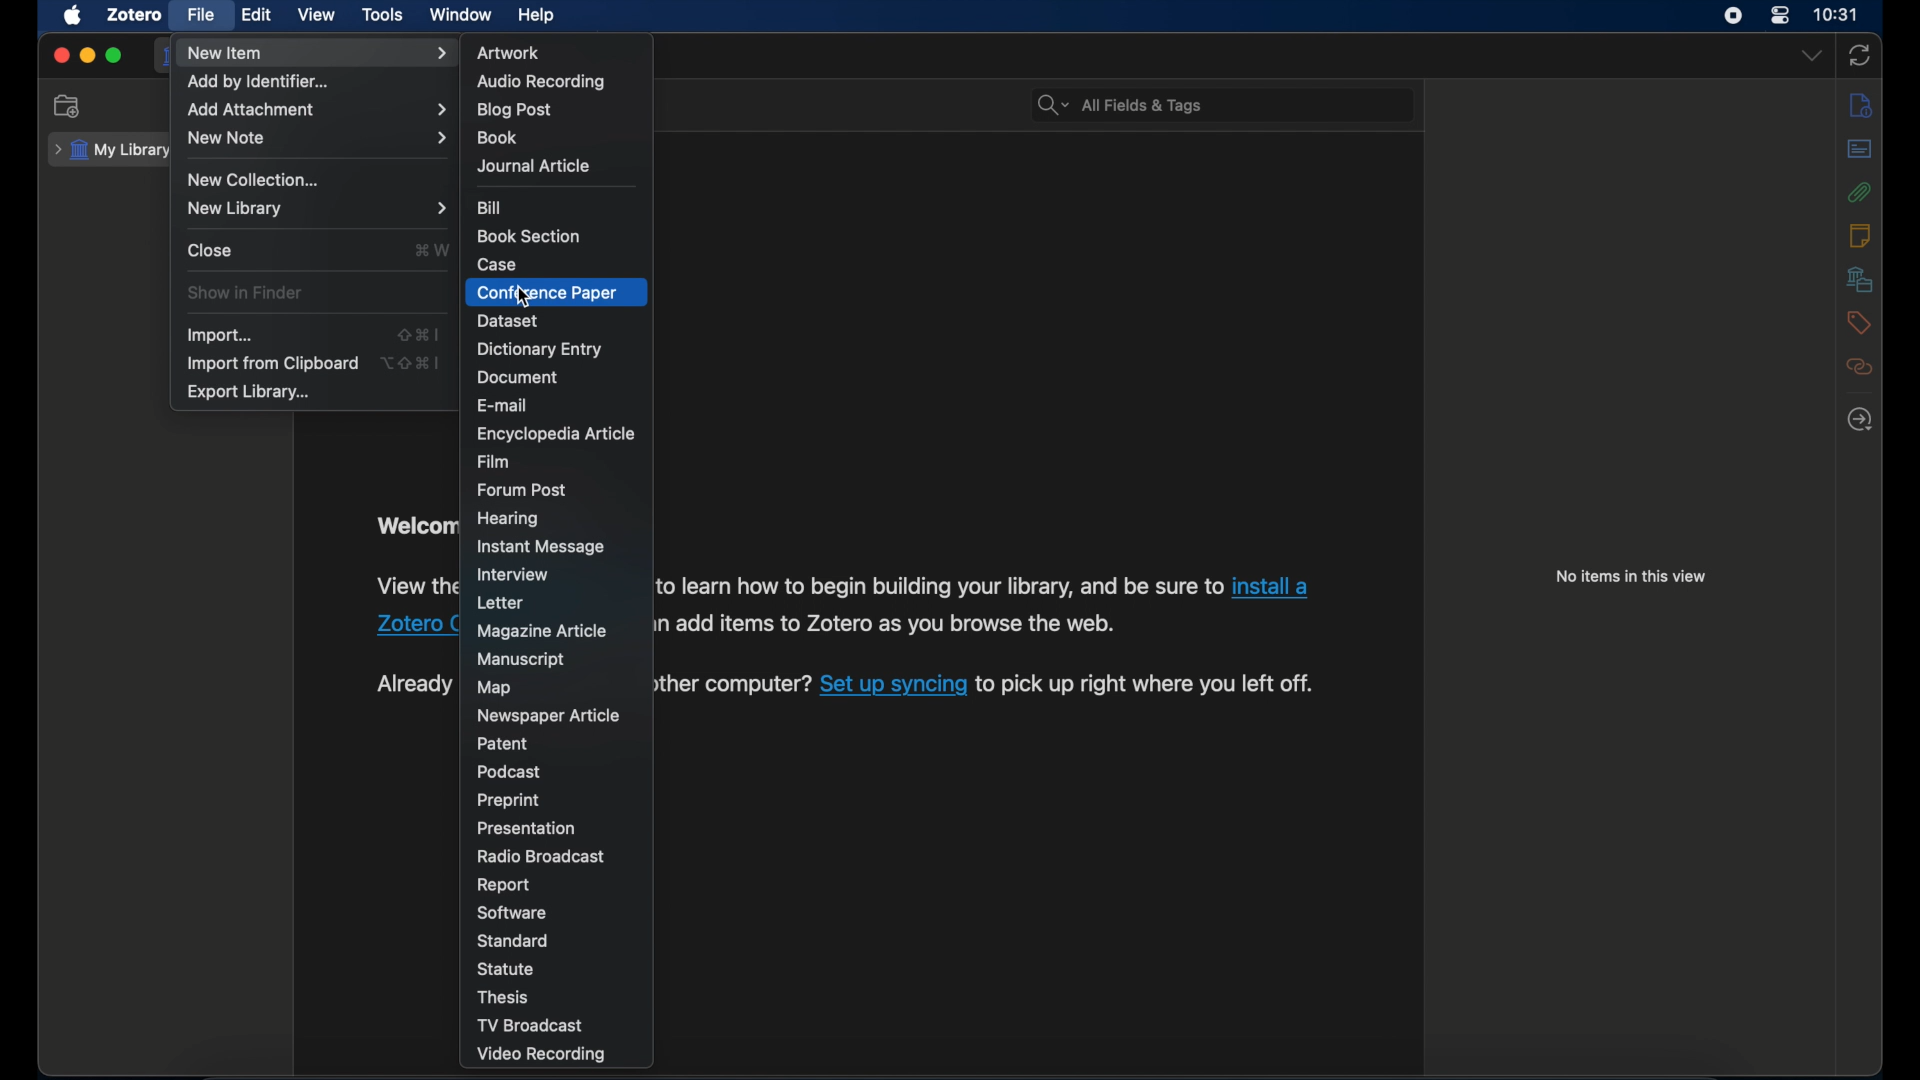 The image size is (1920, 1080). What do you see at coordinates (540, 856) in the screenshot?
I see `radio broadcast` at bounding box center [540, 856].